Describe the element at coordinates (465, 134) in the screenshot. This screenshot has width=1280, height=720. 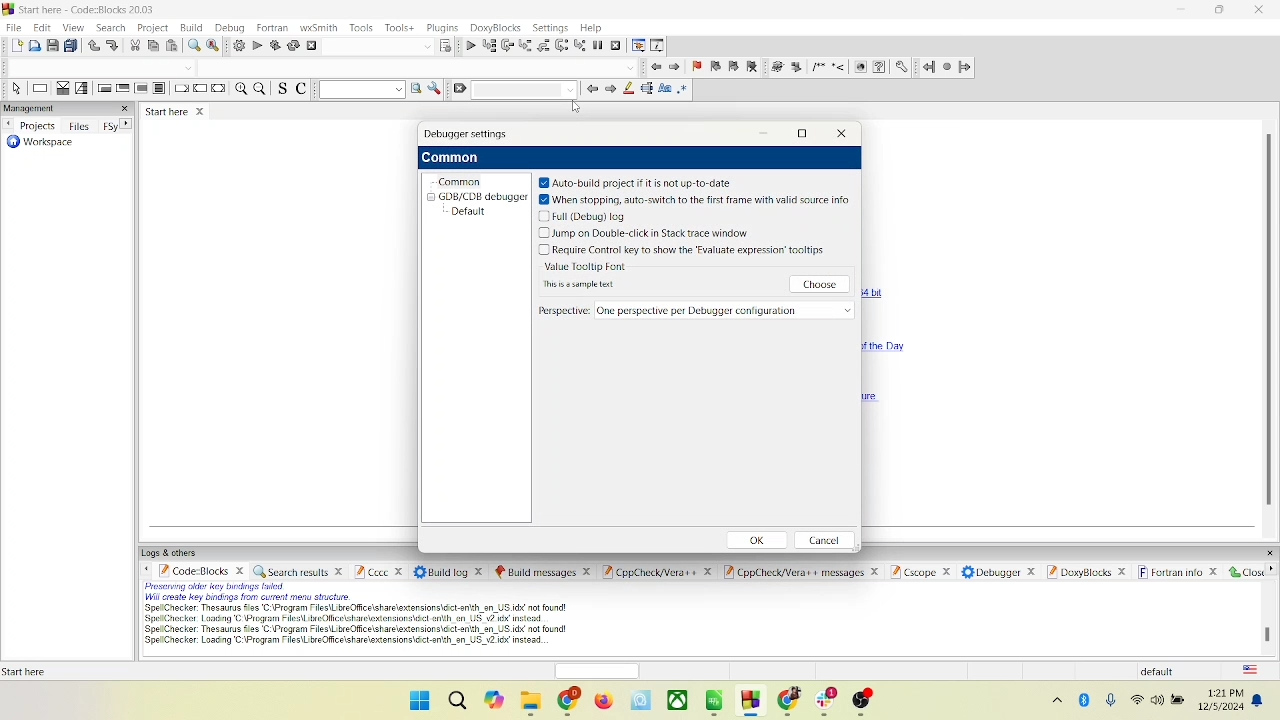
I see `debugger settings` at that location.